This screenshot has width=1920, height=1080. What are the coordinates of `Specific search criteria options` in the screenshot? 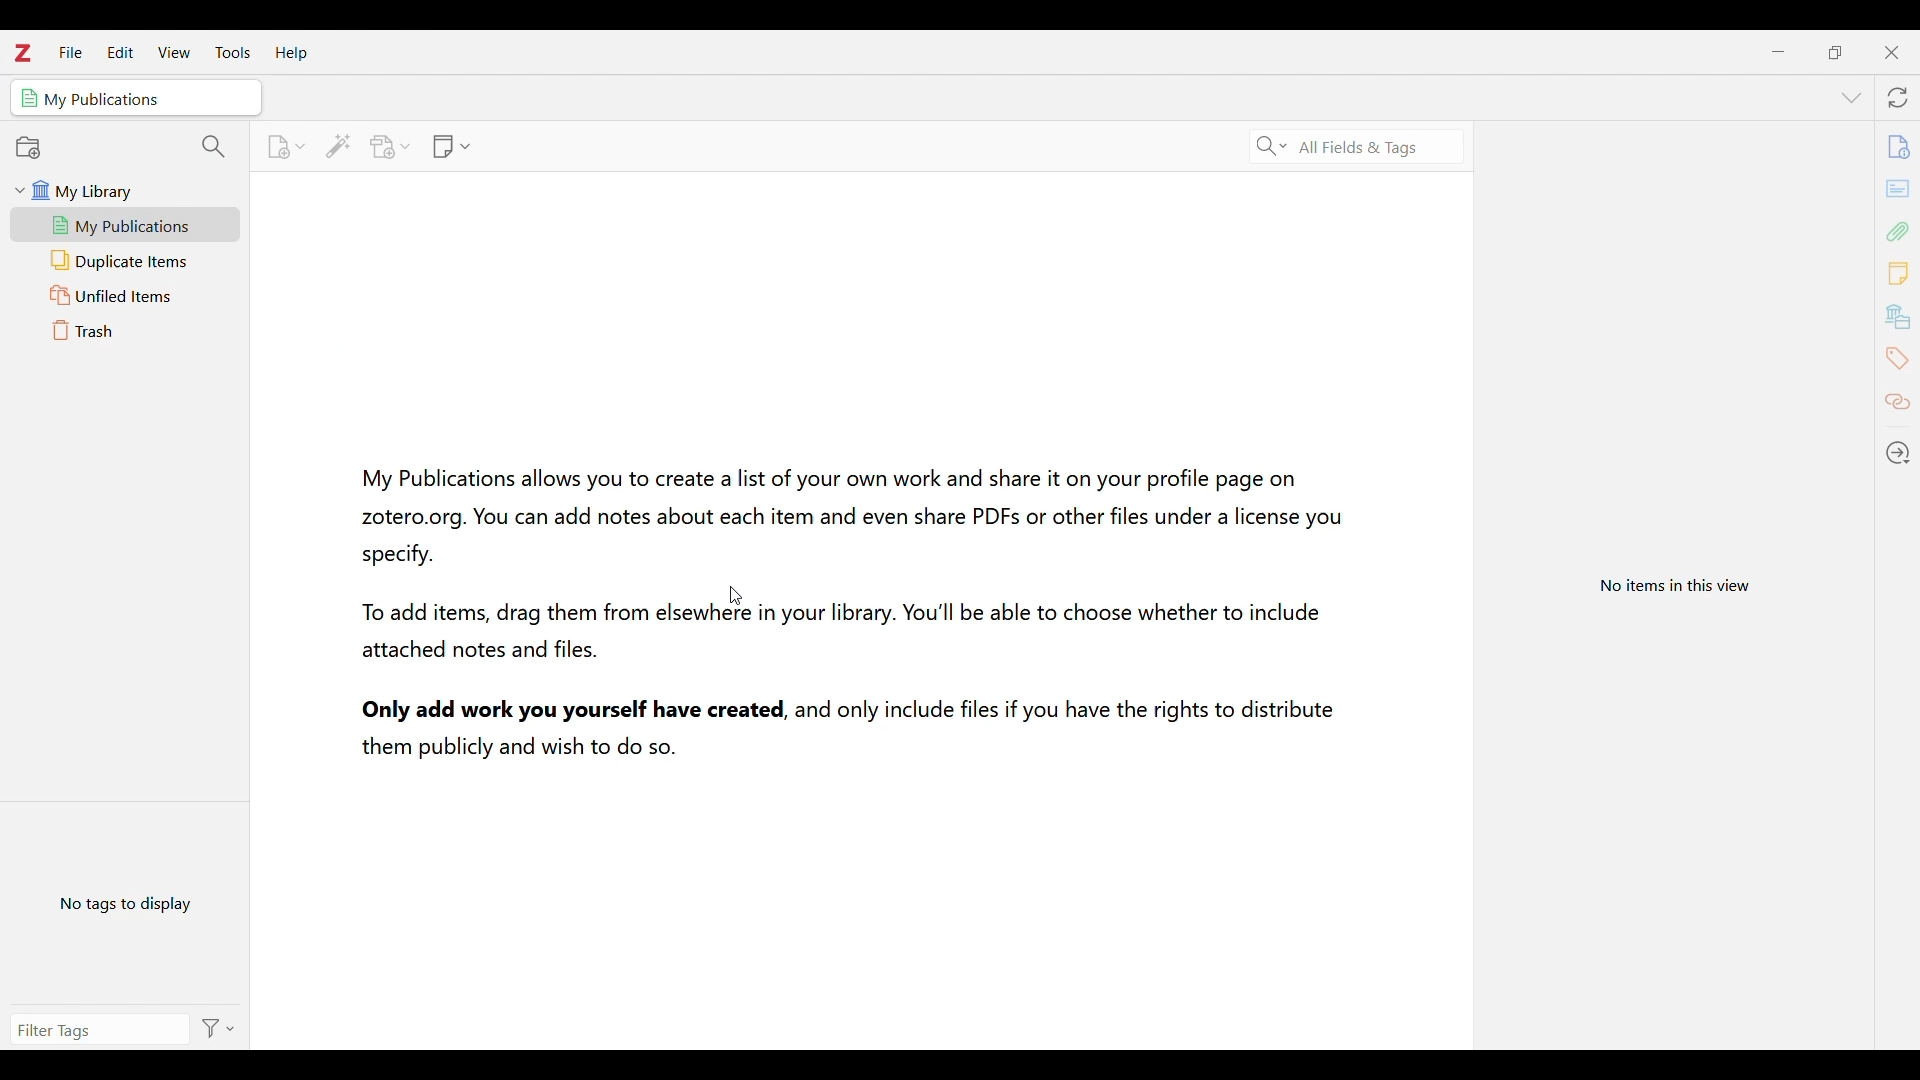 It's located at (1272, 147).